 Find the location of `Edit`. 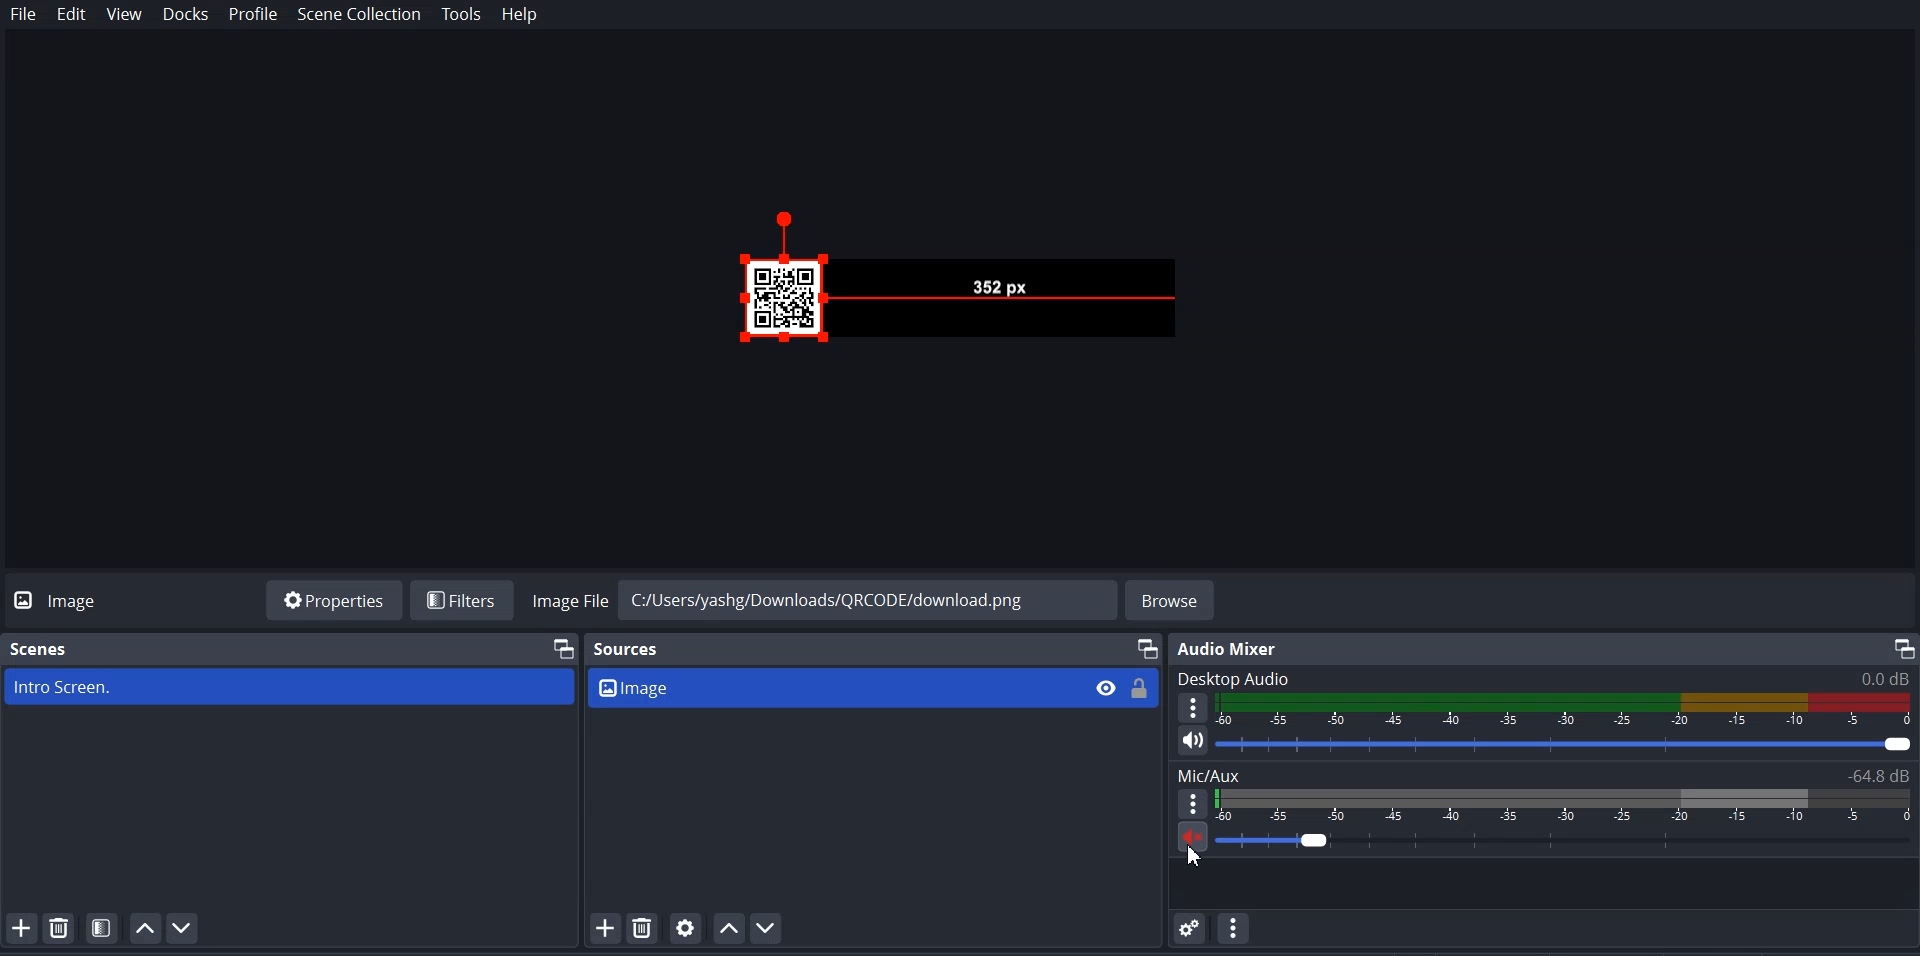

Edit is located at coordinates (71, 14).